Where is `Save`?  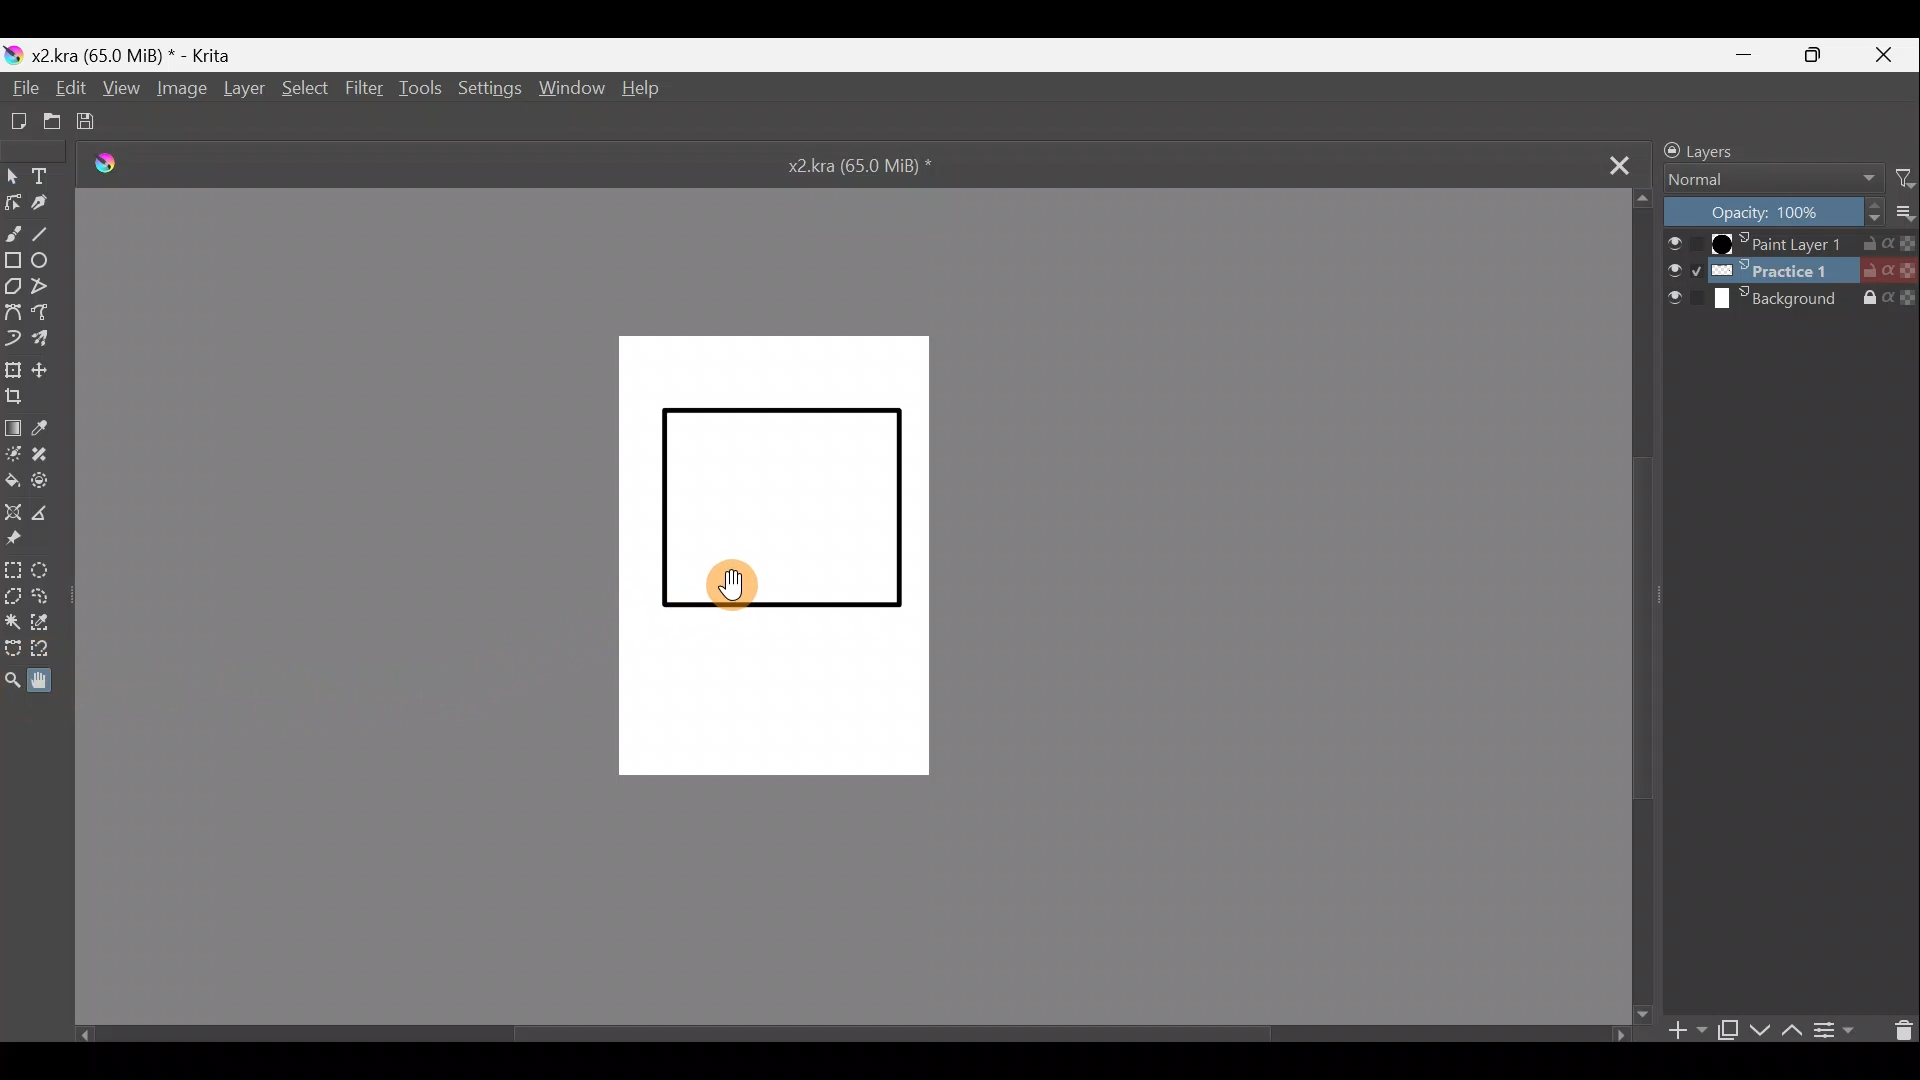 Save is located at coordinates (94, 123).